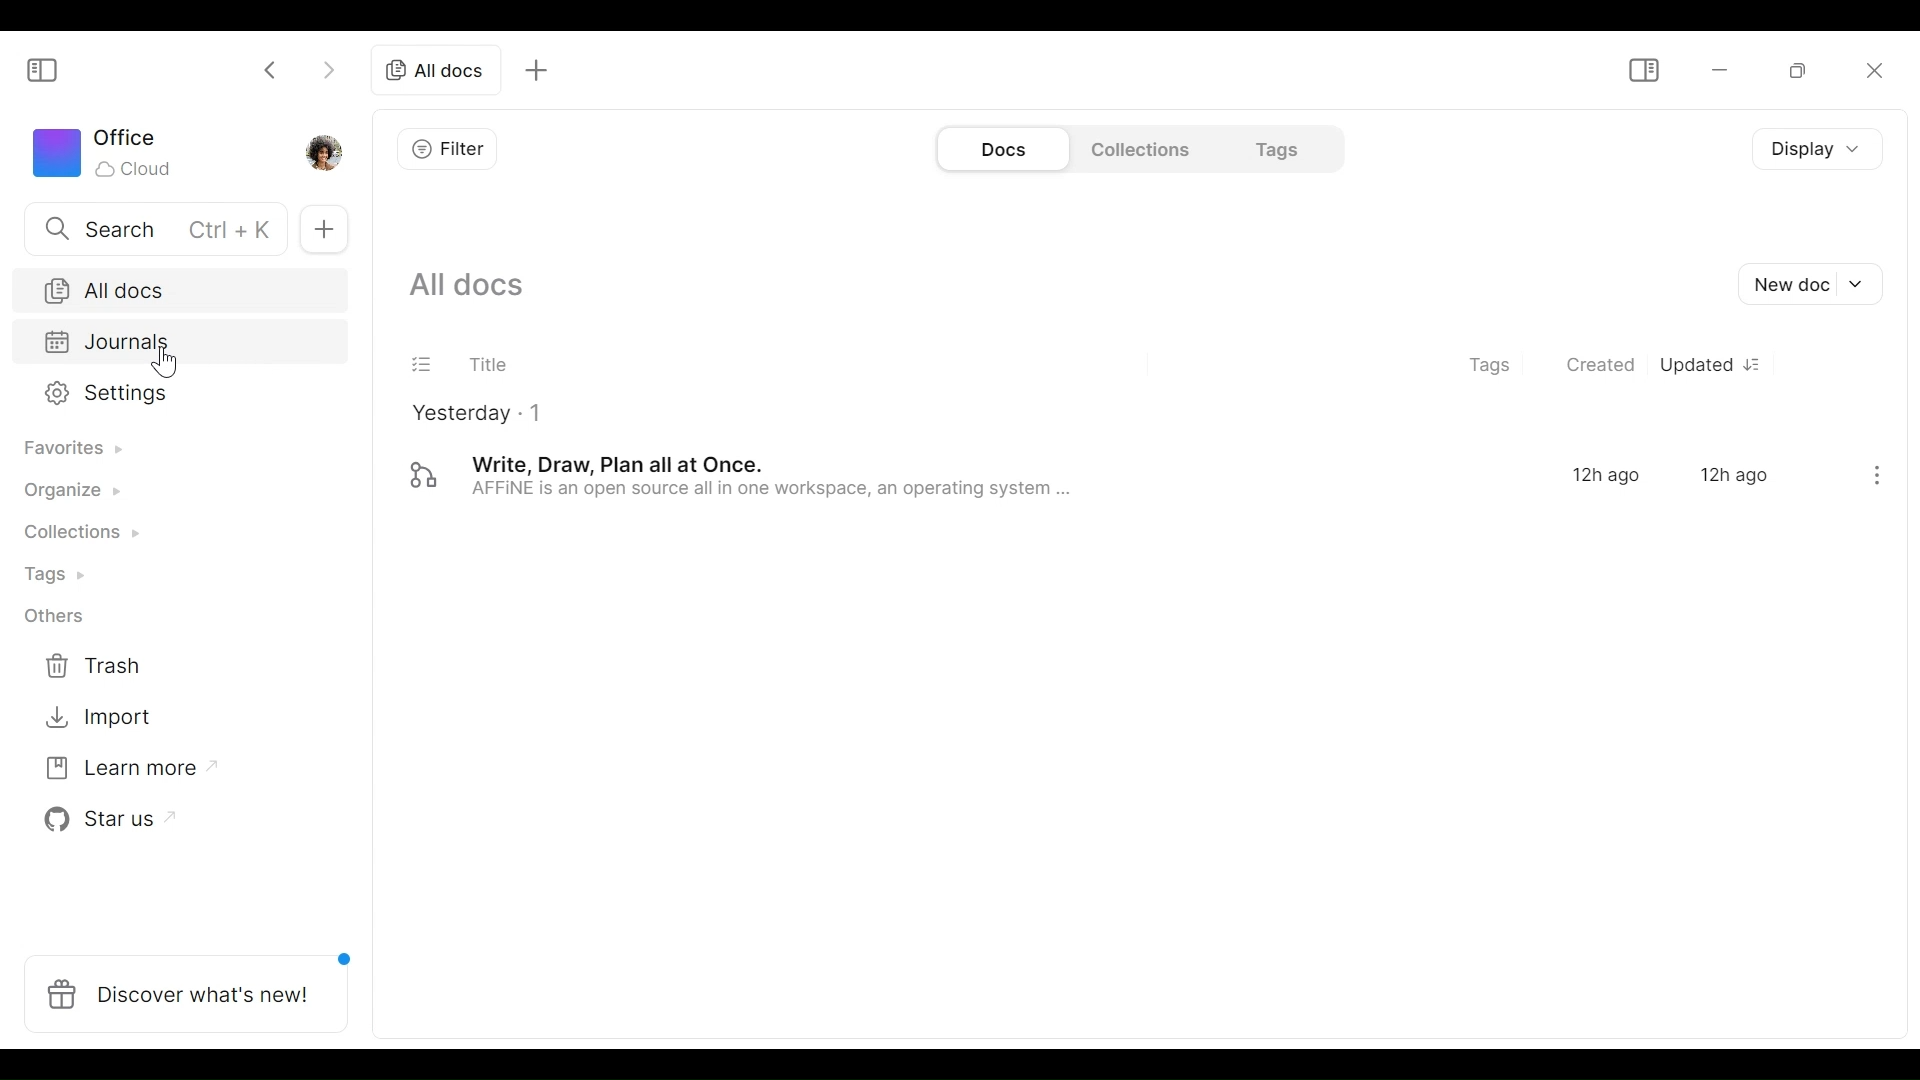  Describe the element at coordinates (165, 394) in the screenshot. I see `Settings` at that location.